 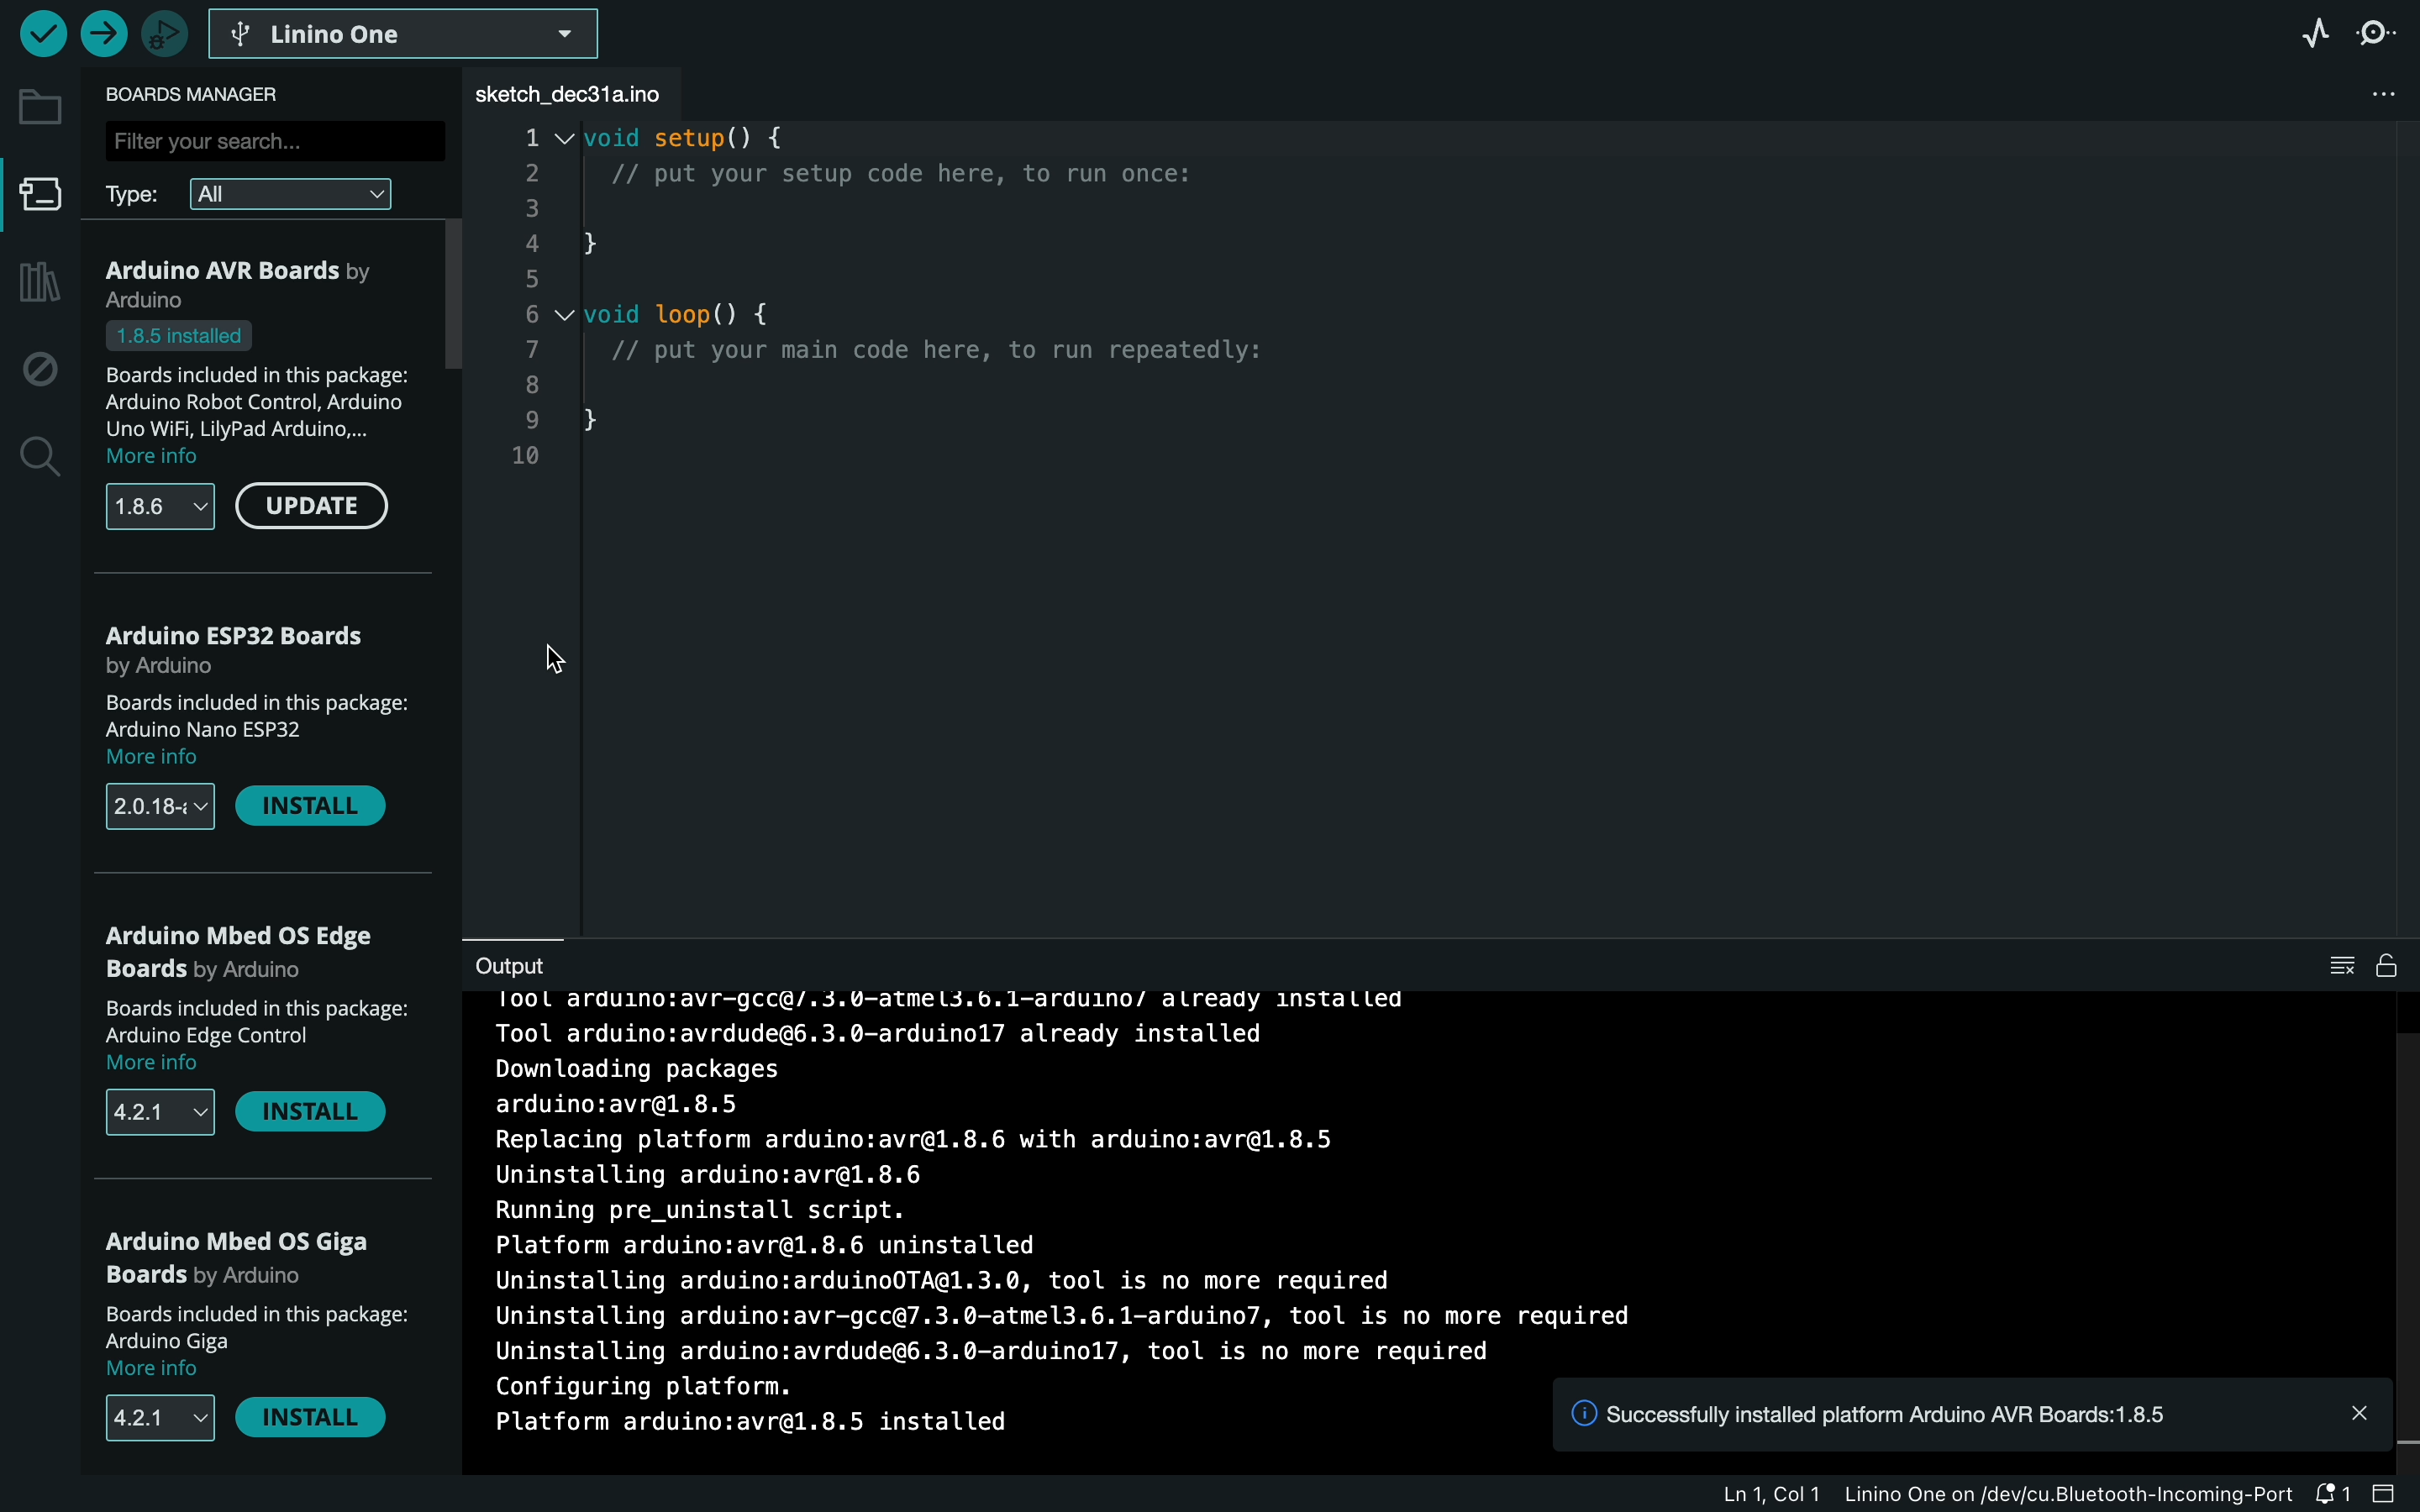 I want to click on verify, so click(x=41, y=32).